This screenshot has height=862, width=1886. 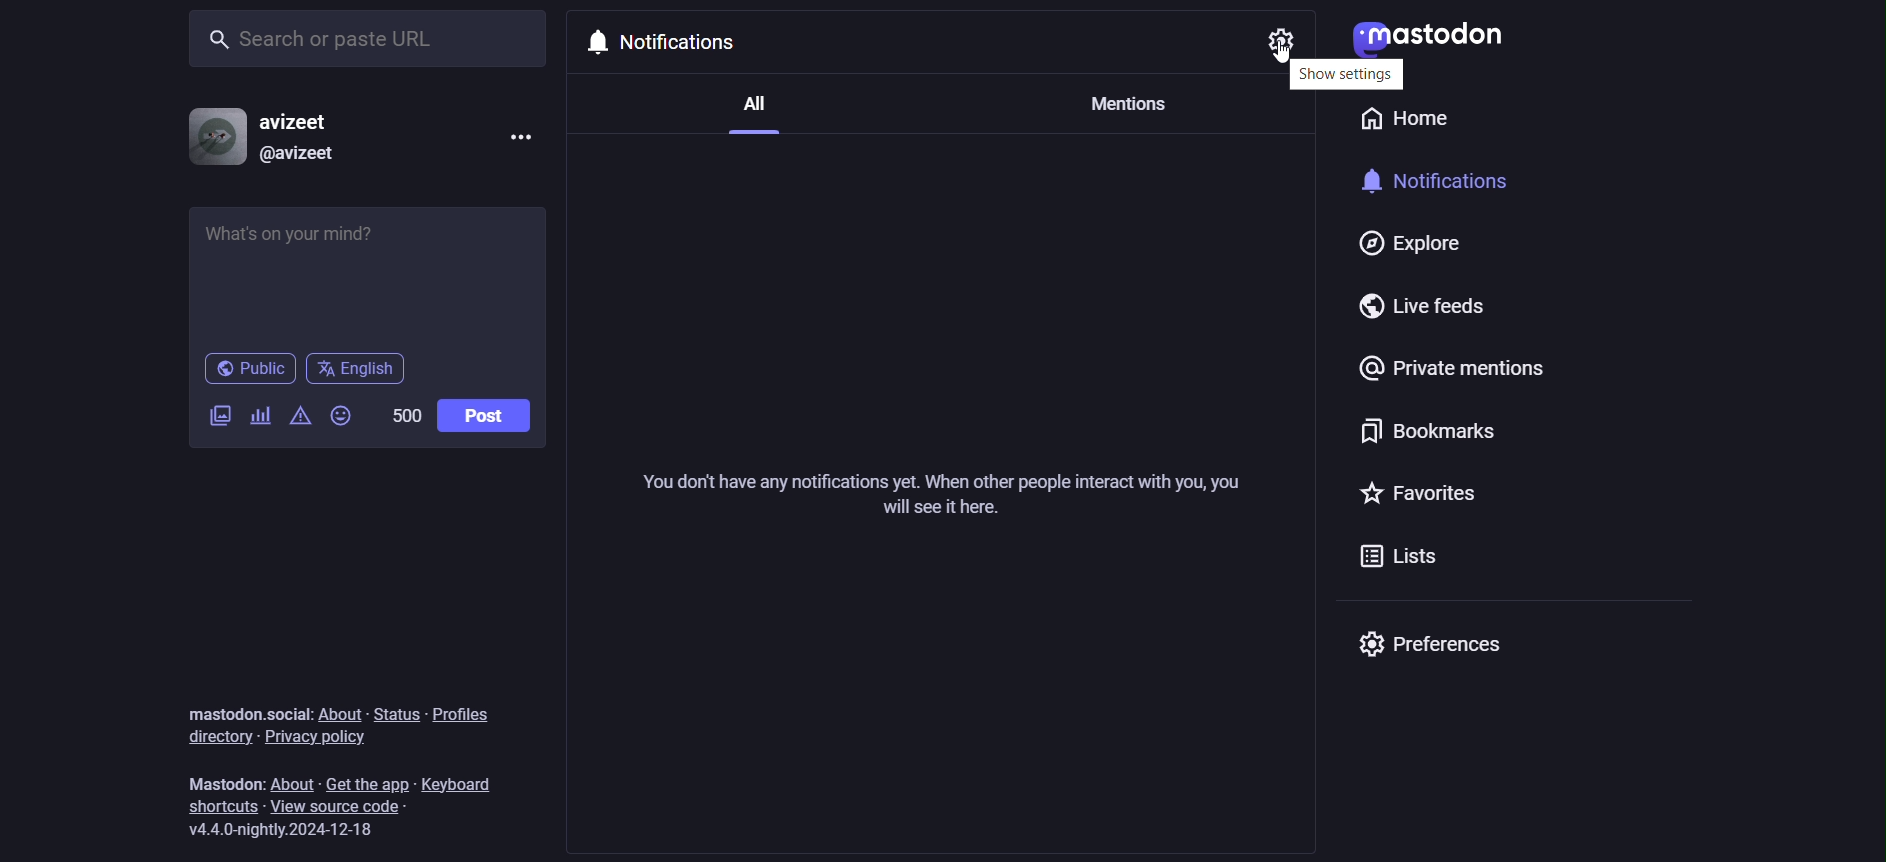 What do you see at coordinates (1446, 377) in the screenshot?
I see `private mentions` at bounding box center [1446, 377].